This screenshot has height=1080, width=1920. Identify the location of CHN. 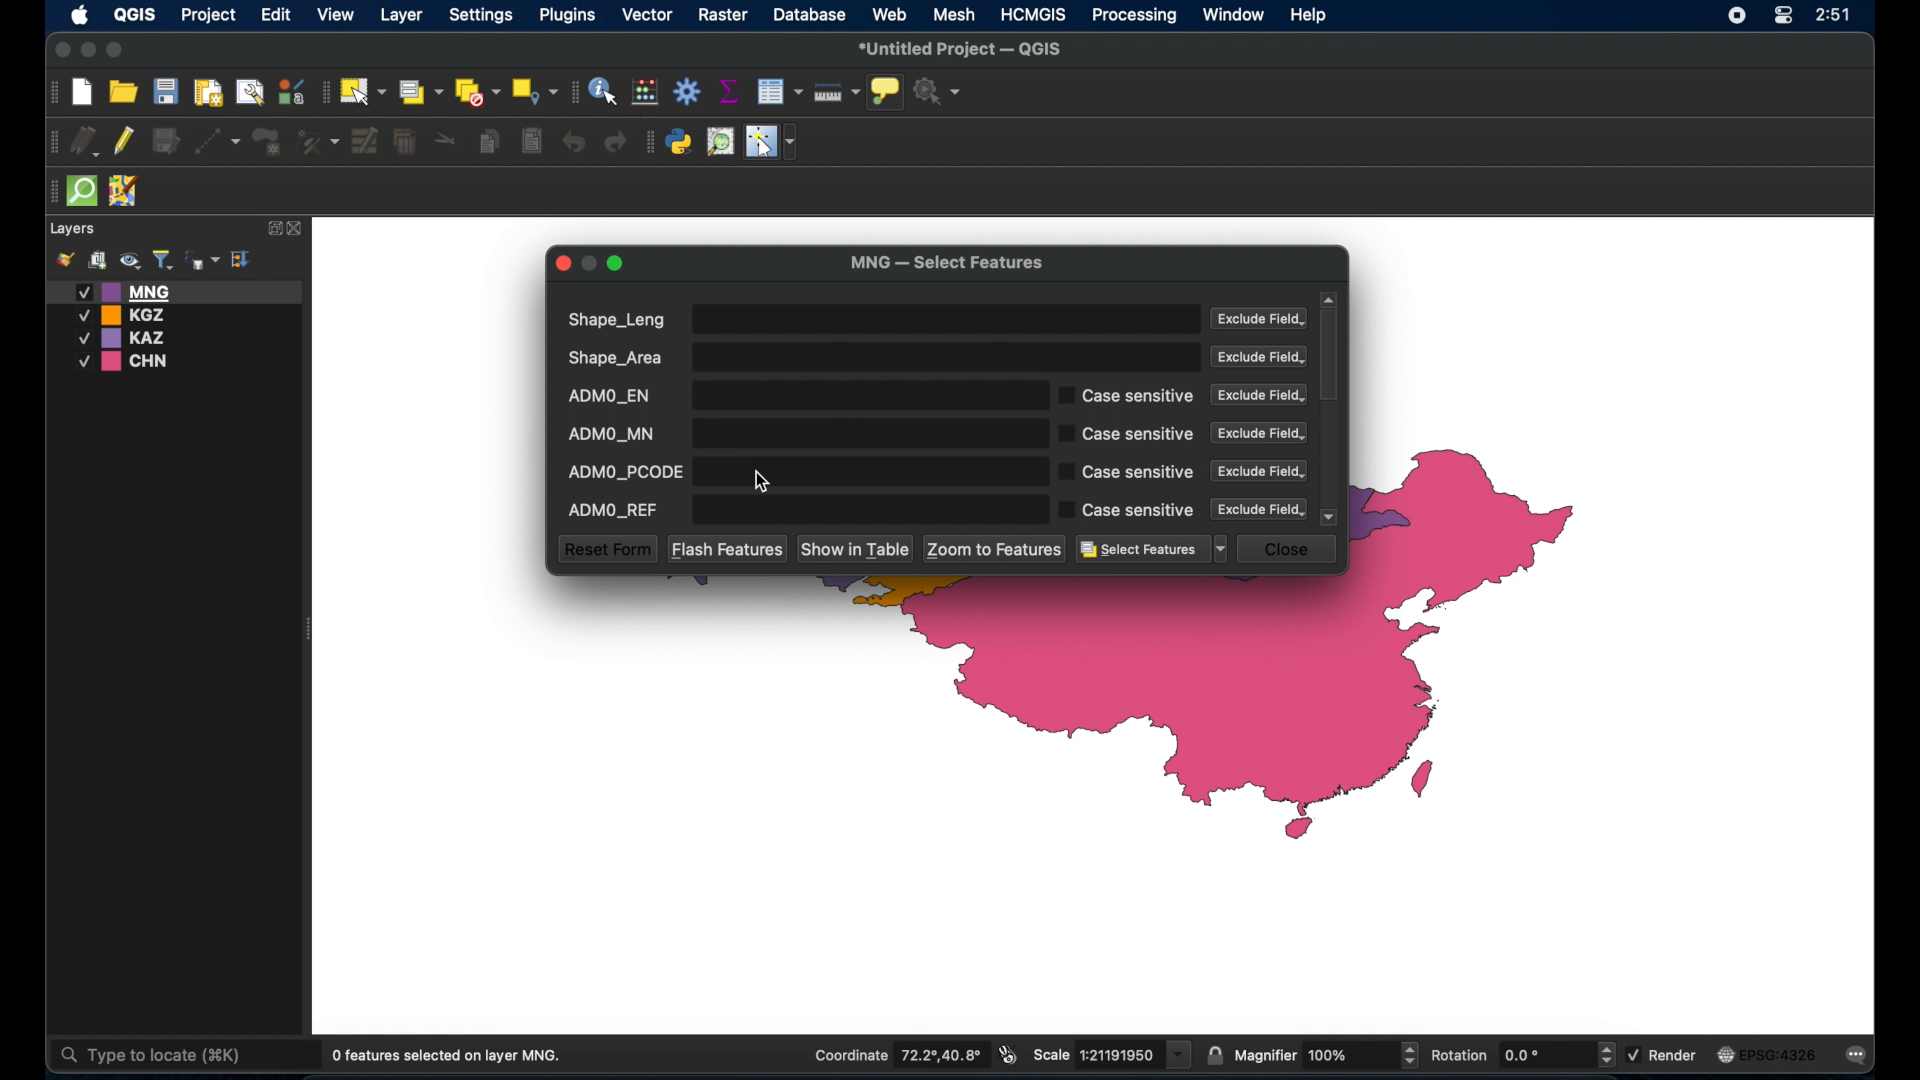
(126, 362).